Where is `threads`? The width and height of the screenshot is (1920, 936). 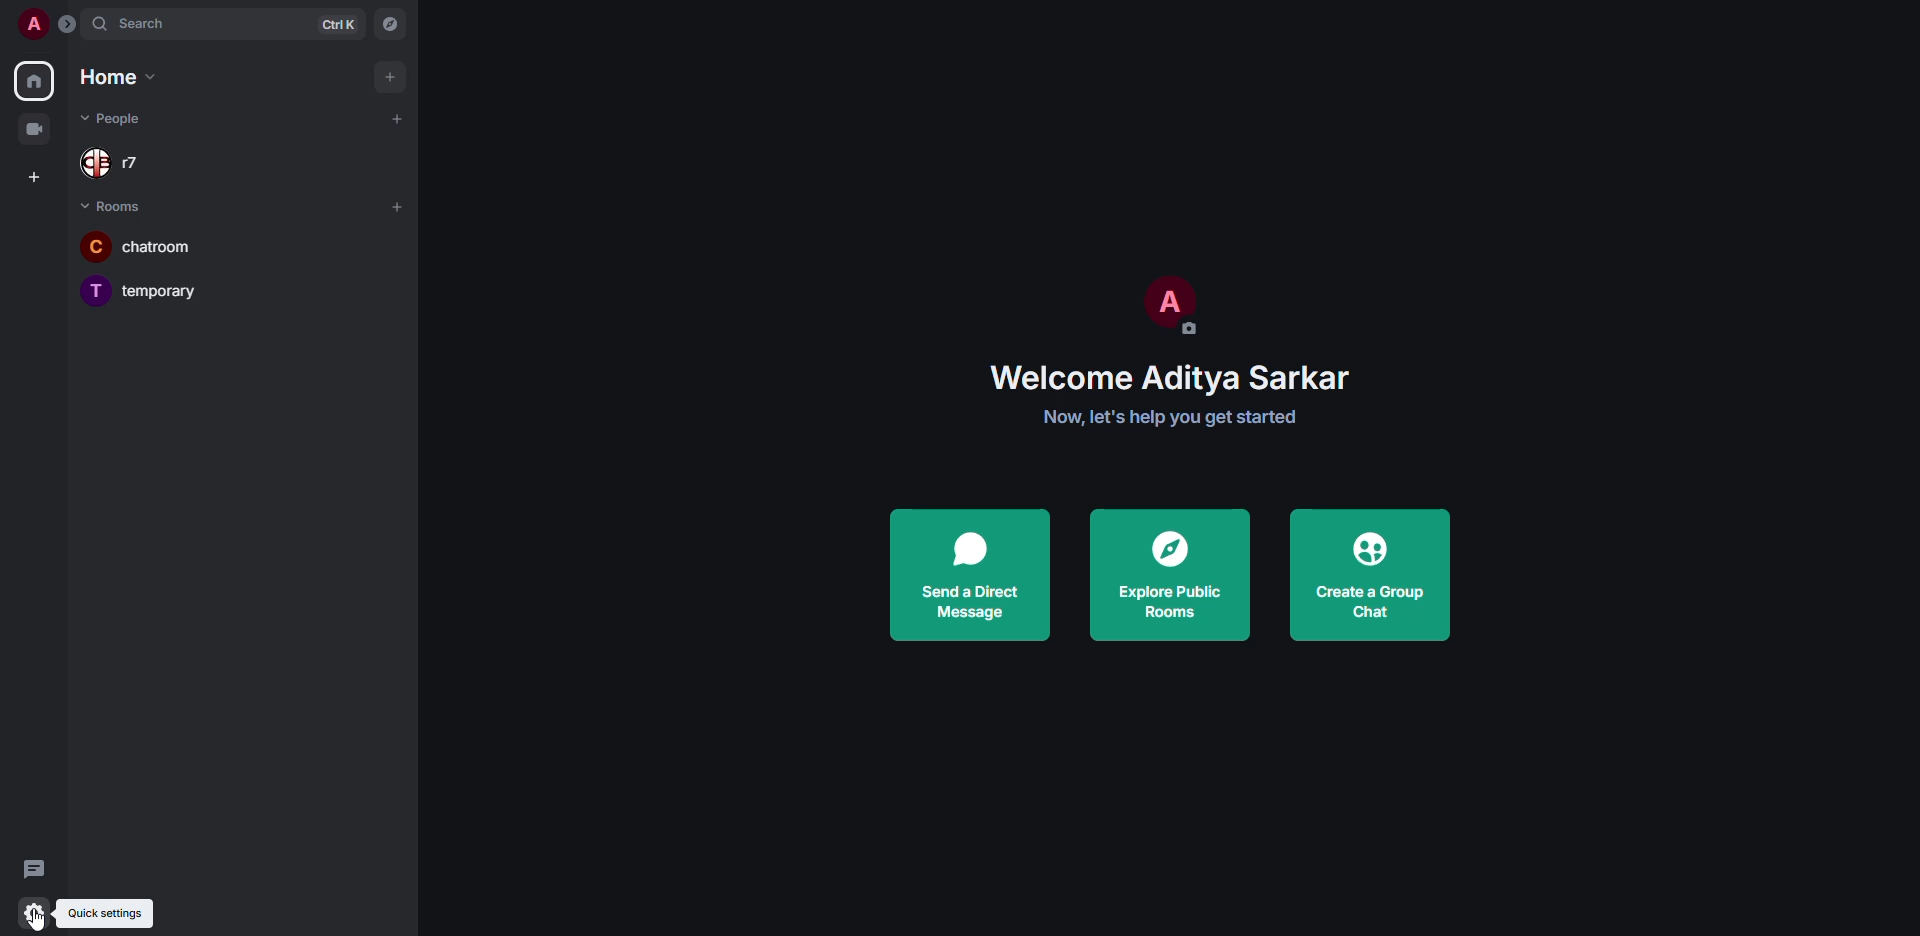
threads is located at coordinates (38, 868).